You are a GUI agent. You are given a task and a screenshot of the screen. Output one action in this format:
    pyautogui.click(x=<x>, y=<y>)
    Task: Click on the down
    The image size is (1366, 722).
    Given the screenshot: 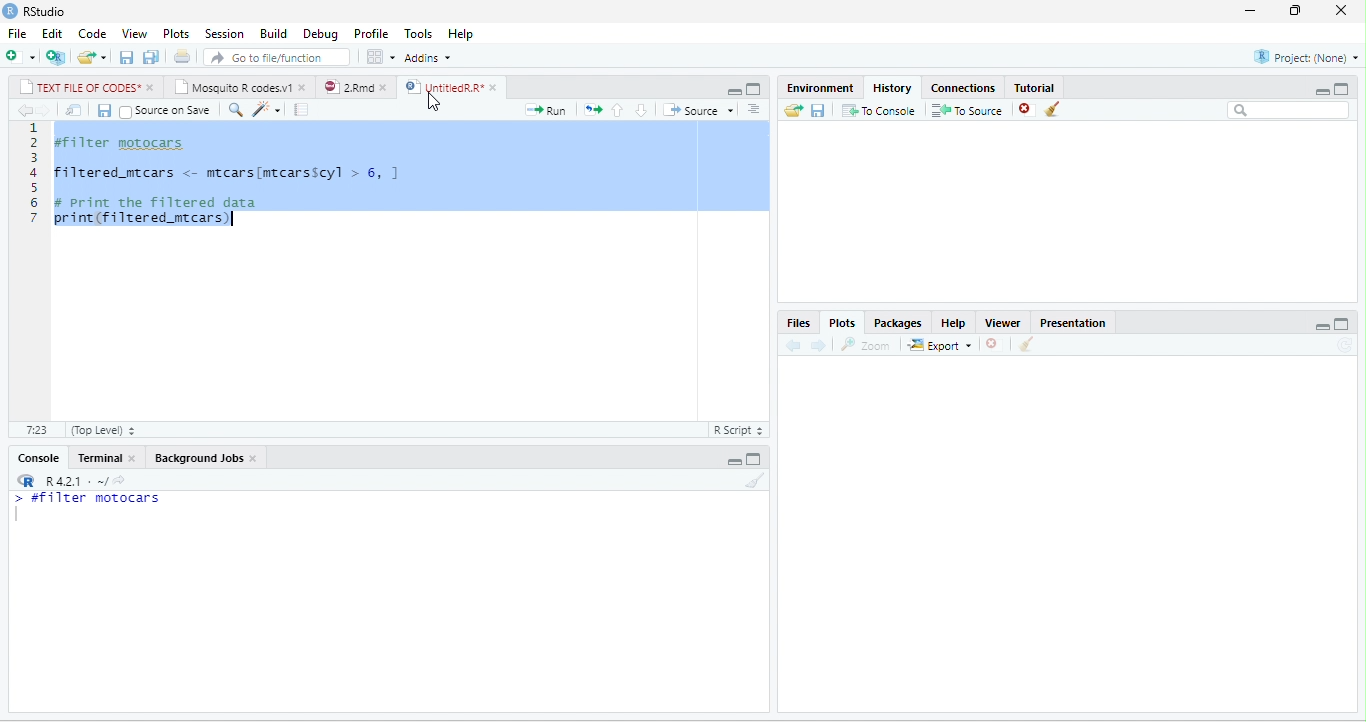 What is the action you would take?
    pyautogui.click(x=641, y=110)
    